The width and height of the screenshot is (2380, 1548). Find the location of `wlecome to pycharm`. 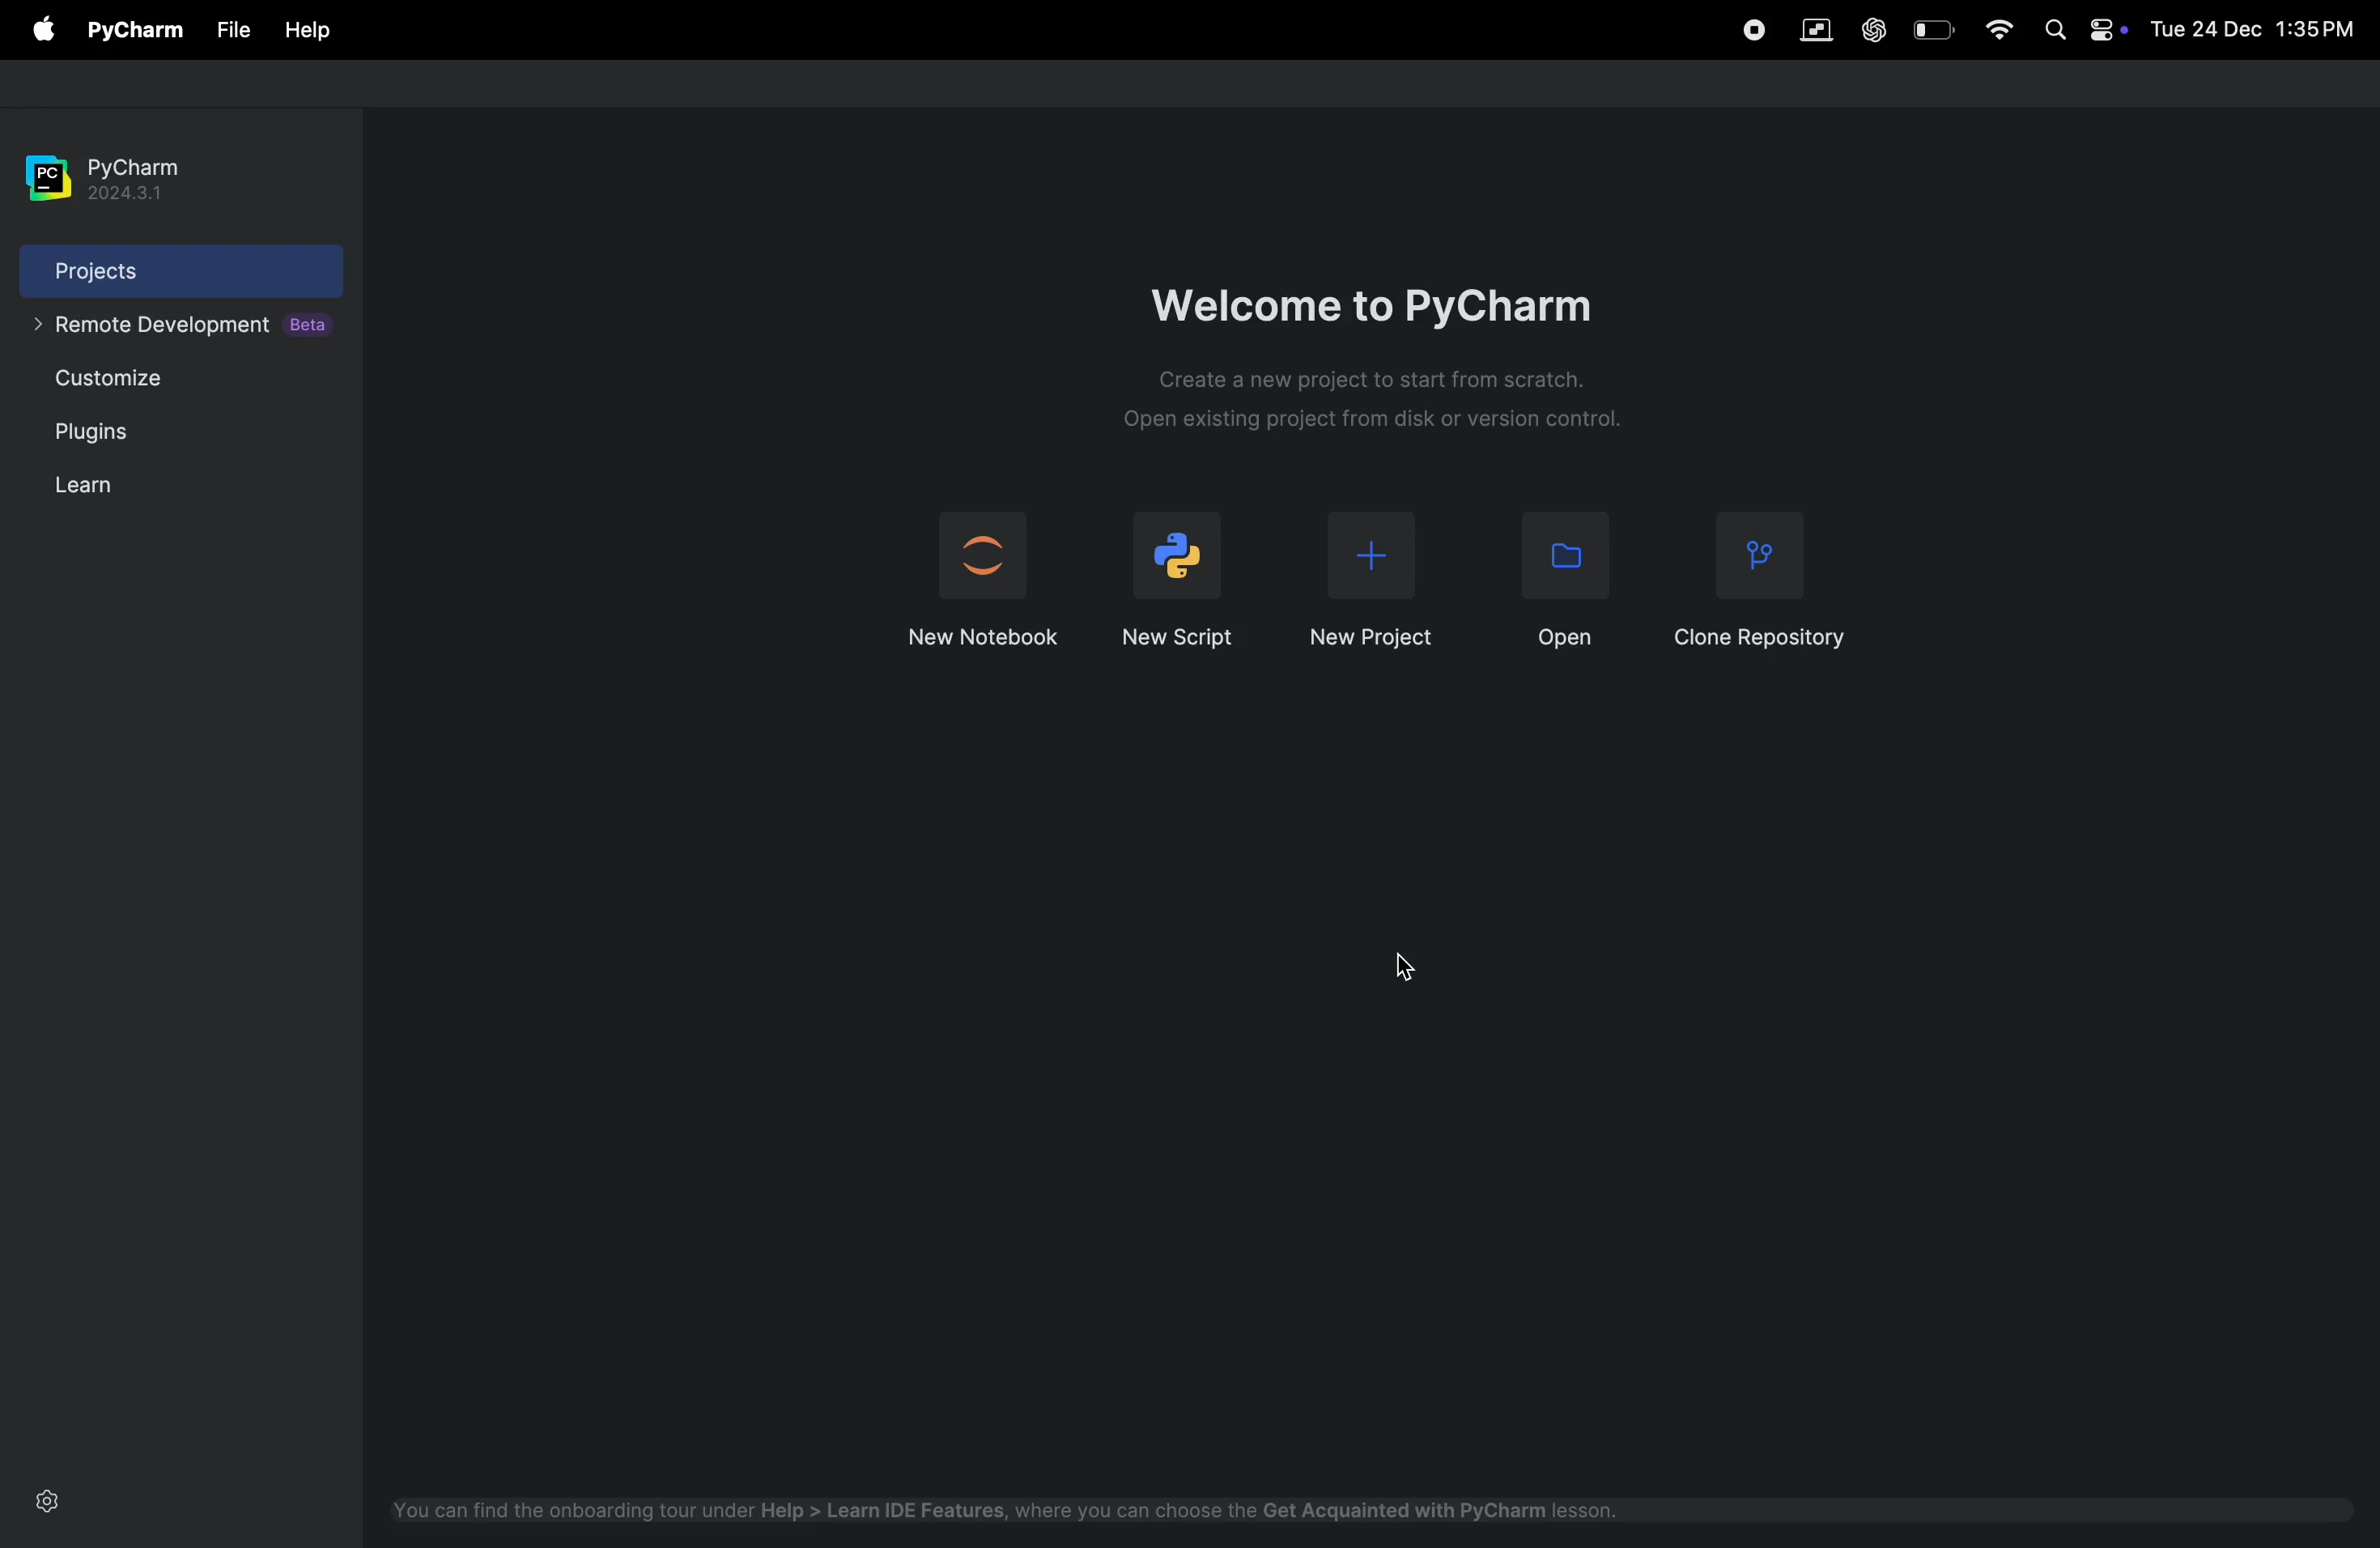

wlecome to pycharm is located at coordinates (1369, 300).